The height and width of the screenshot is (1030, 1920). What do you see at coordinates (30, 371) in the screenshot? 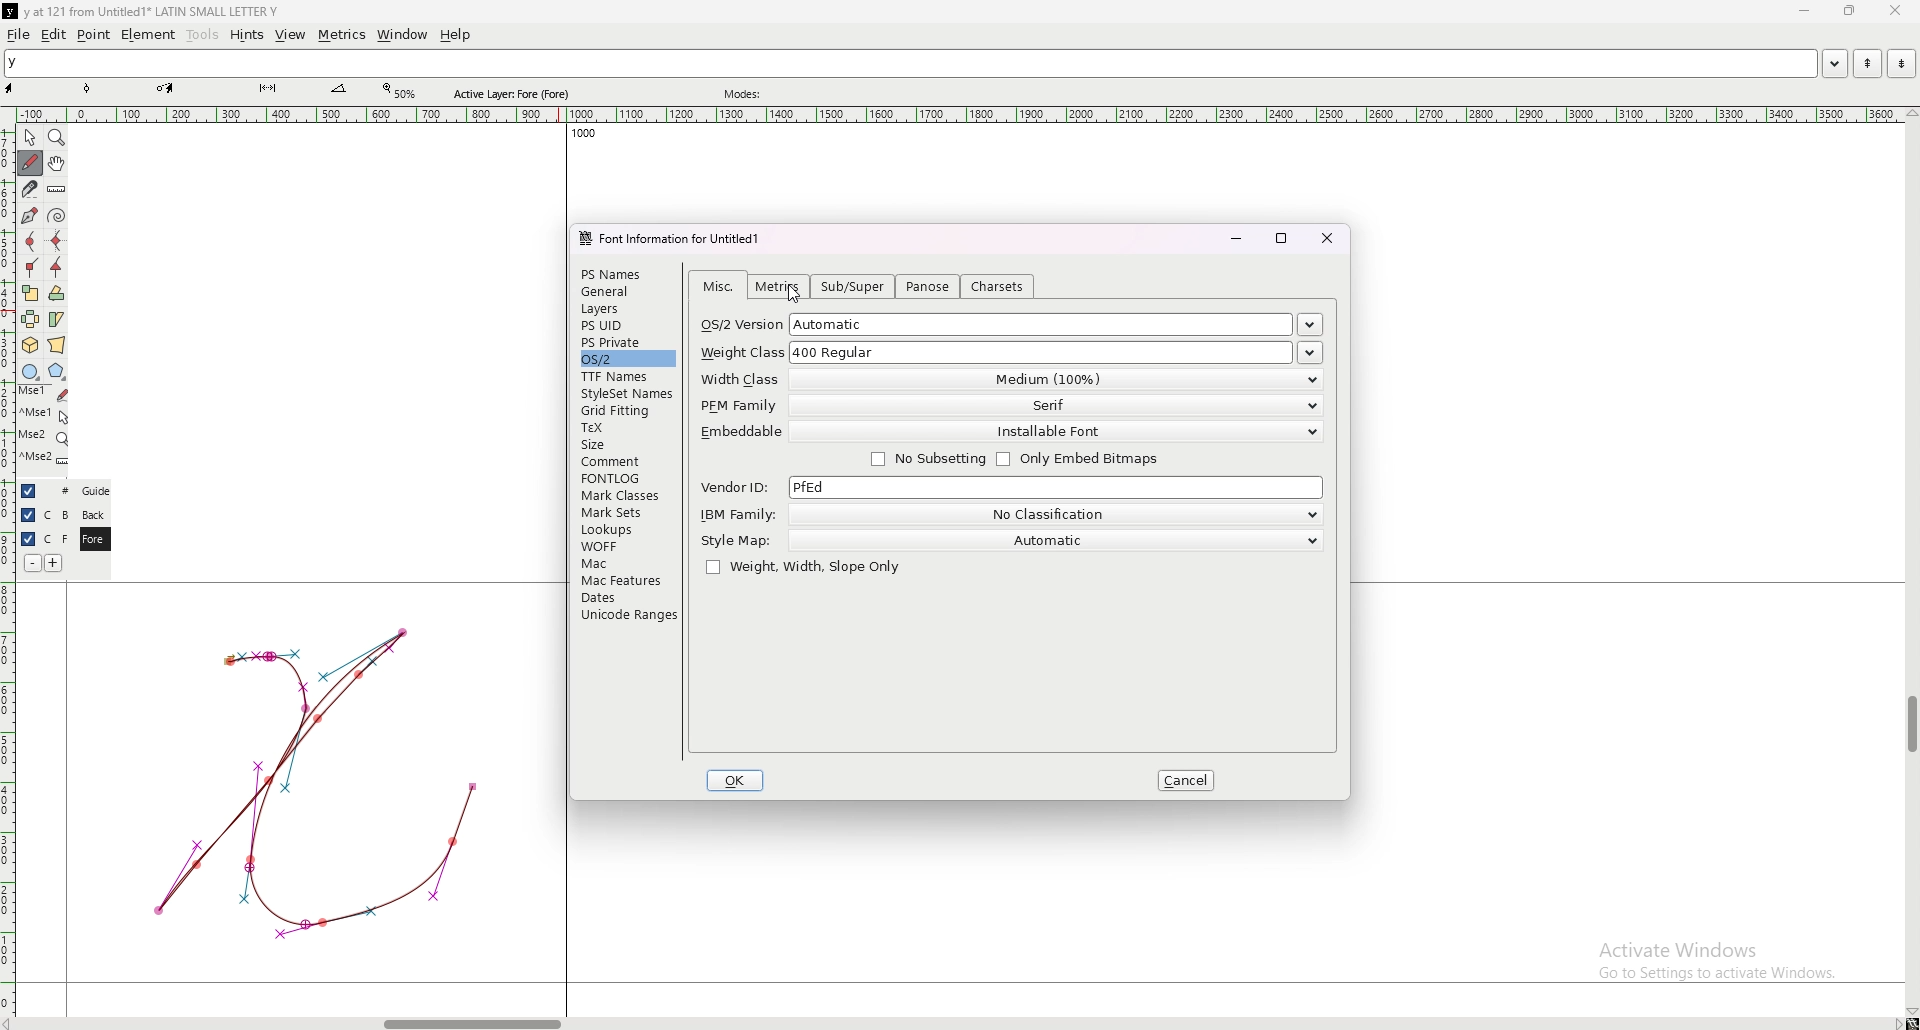
I see `circle or ellipse` at bounding box center [30, 371].